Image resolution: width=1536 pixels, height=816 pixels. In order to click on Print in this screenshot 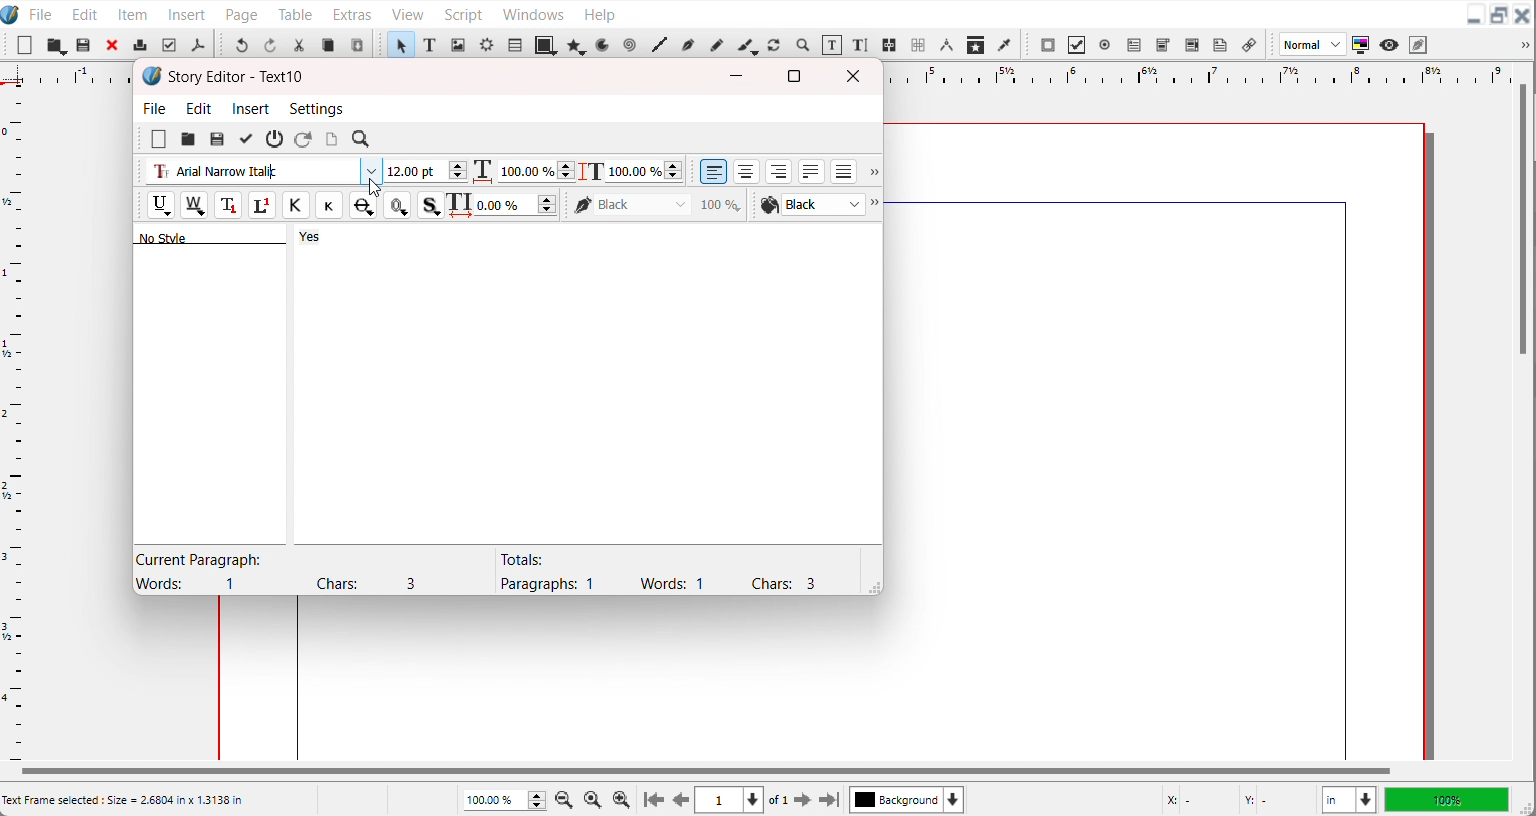, I will do `click(141, 44)`.